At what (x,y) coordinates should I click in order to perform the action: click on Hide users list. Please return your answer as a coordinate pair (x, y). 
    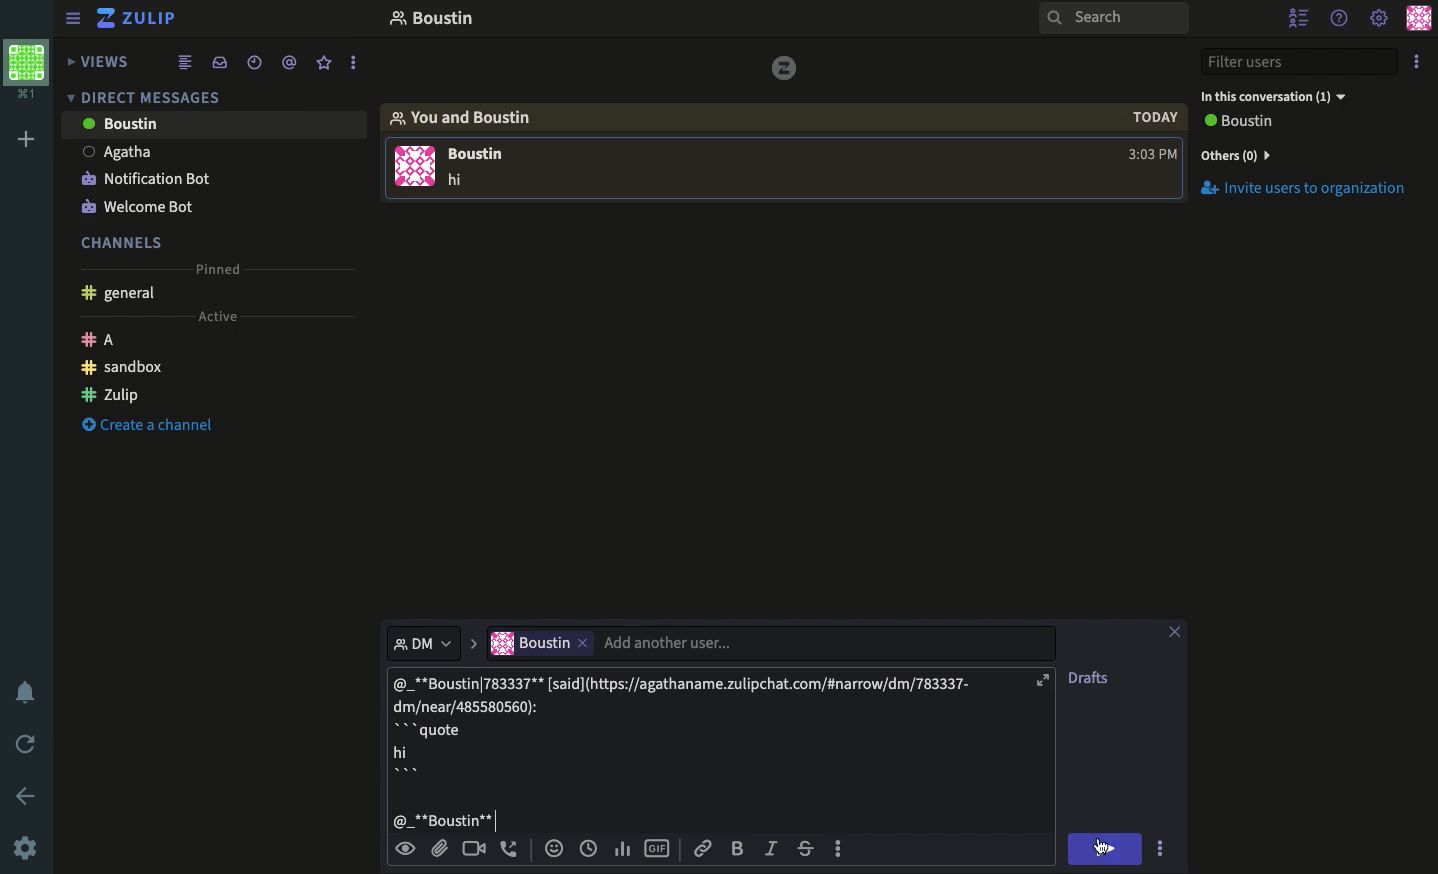
    Looking at the image, I should click on (1300, 17).